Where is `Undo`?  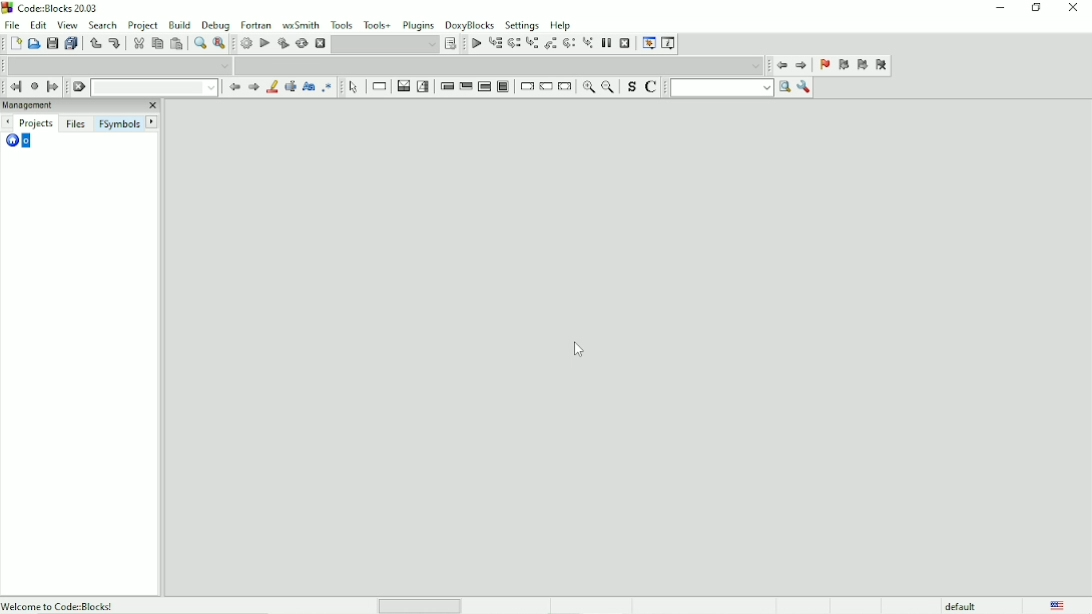
Undo is located at coordinates (93, 43).